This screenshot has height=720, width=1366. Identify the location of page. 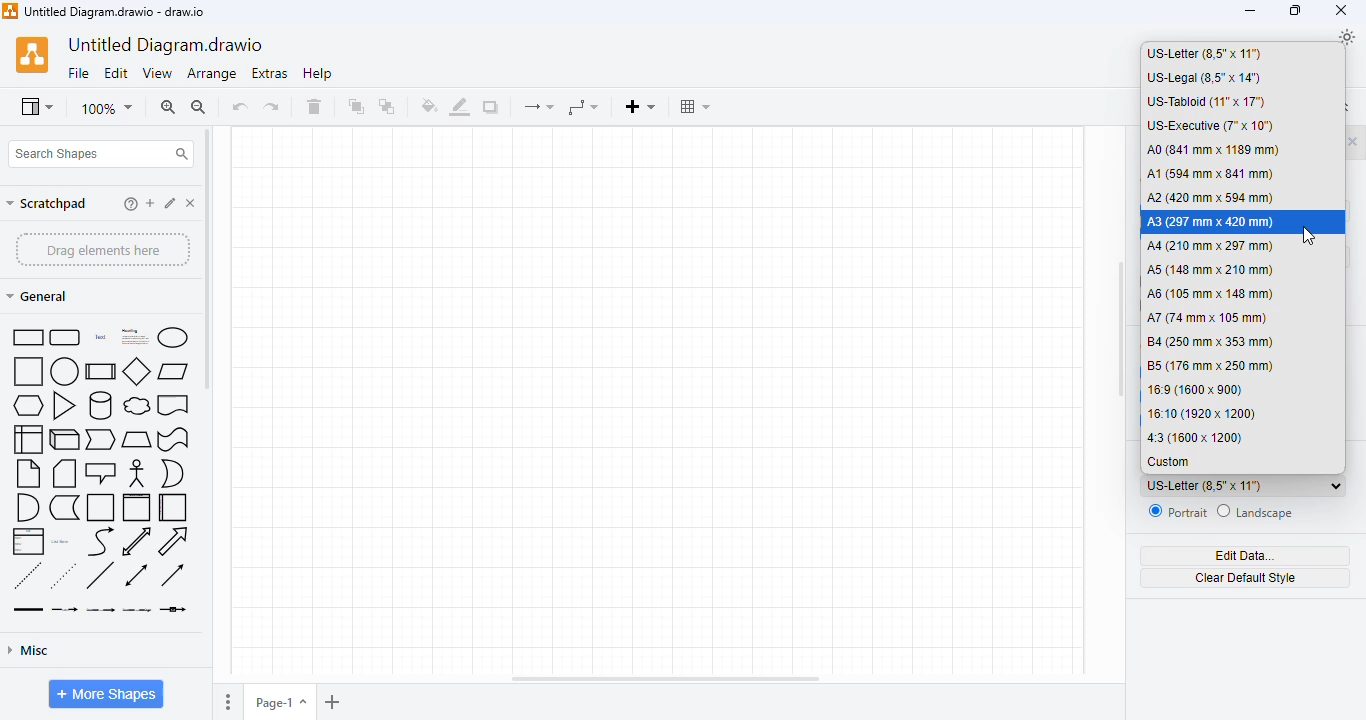
(660, 399).